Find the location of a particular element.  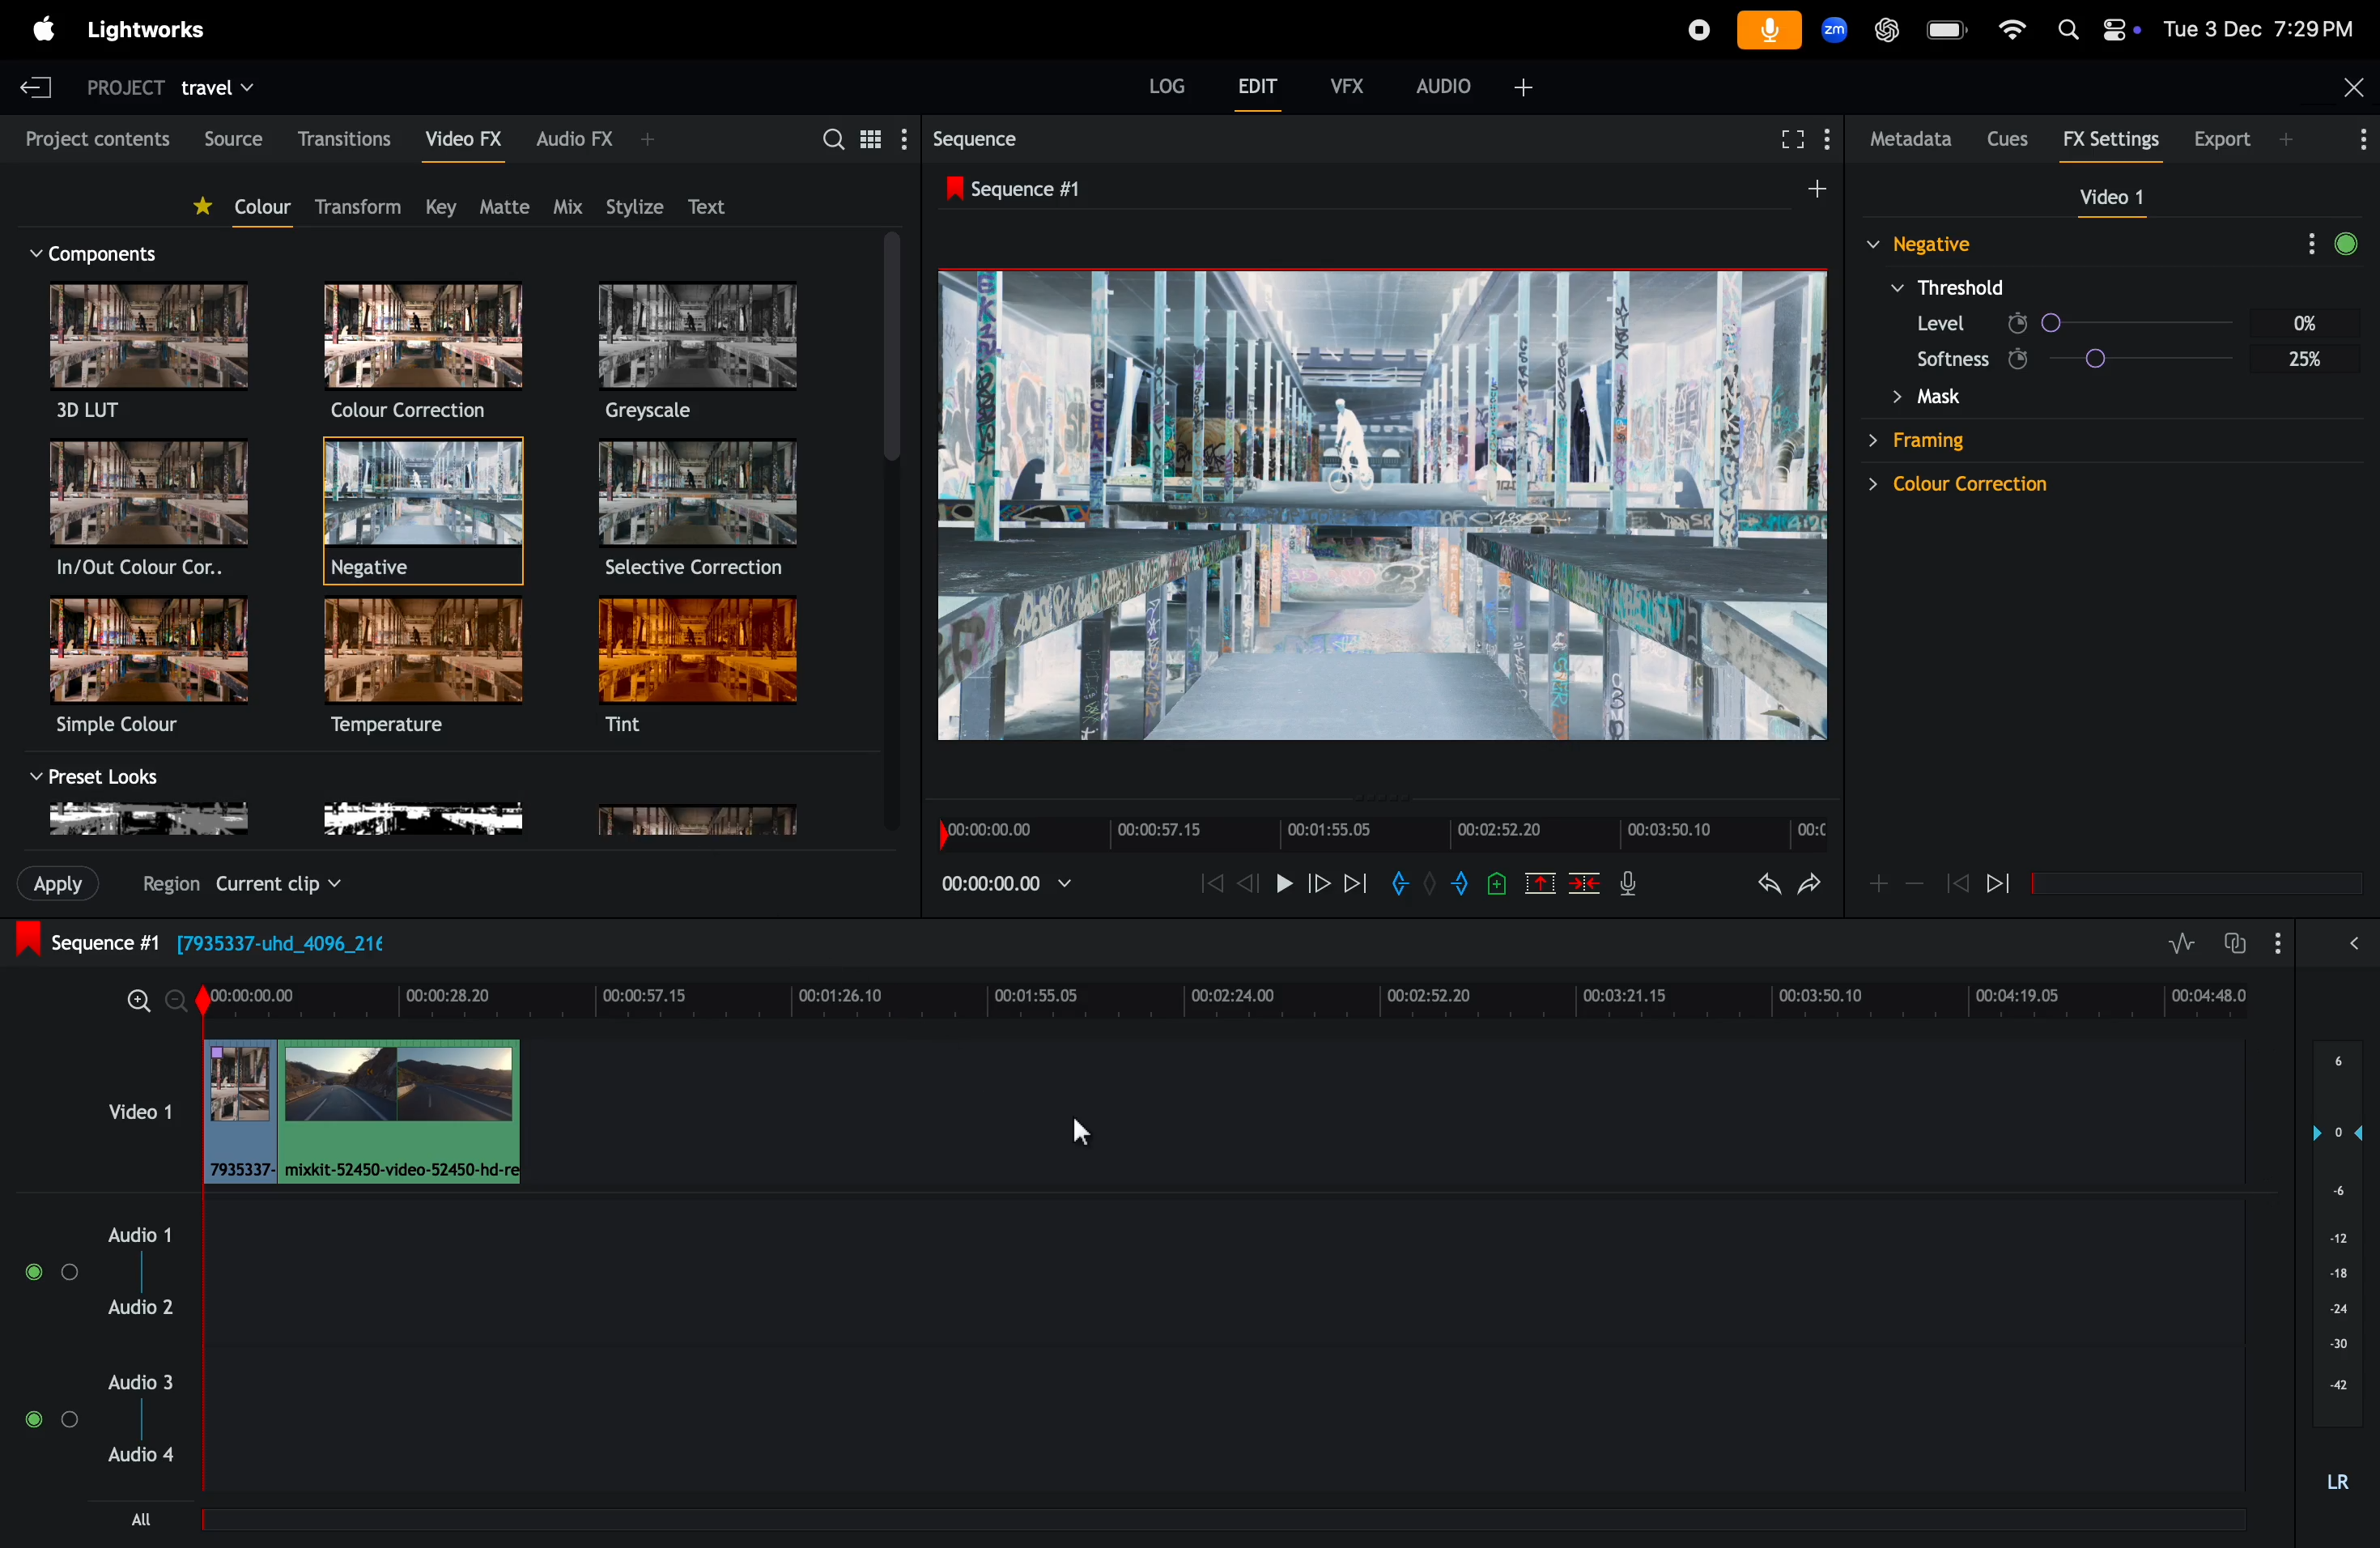

pause is located at coordinates (1281, 883).